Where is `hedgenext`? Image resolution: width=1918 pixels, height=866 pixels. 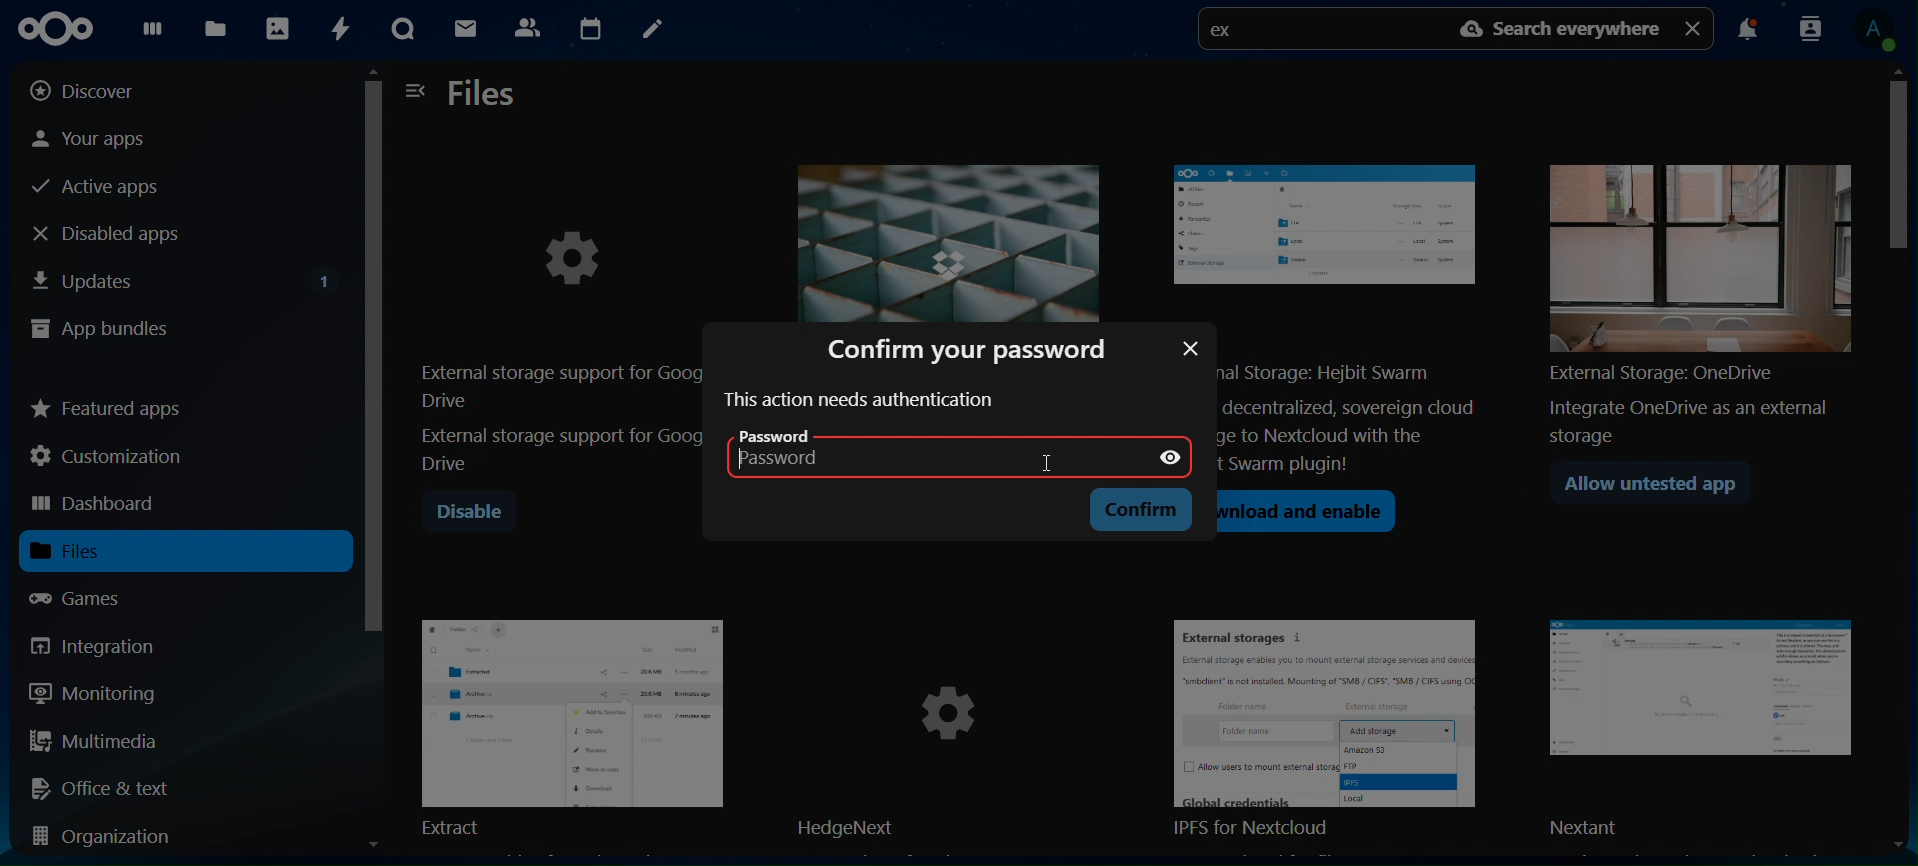 hedgenext is located at coordinates (952, 731).